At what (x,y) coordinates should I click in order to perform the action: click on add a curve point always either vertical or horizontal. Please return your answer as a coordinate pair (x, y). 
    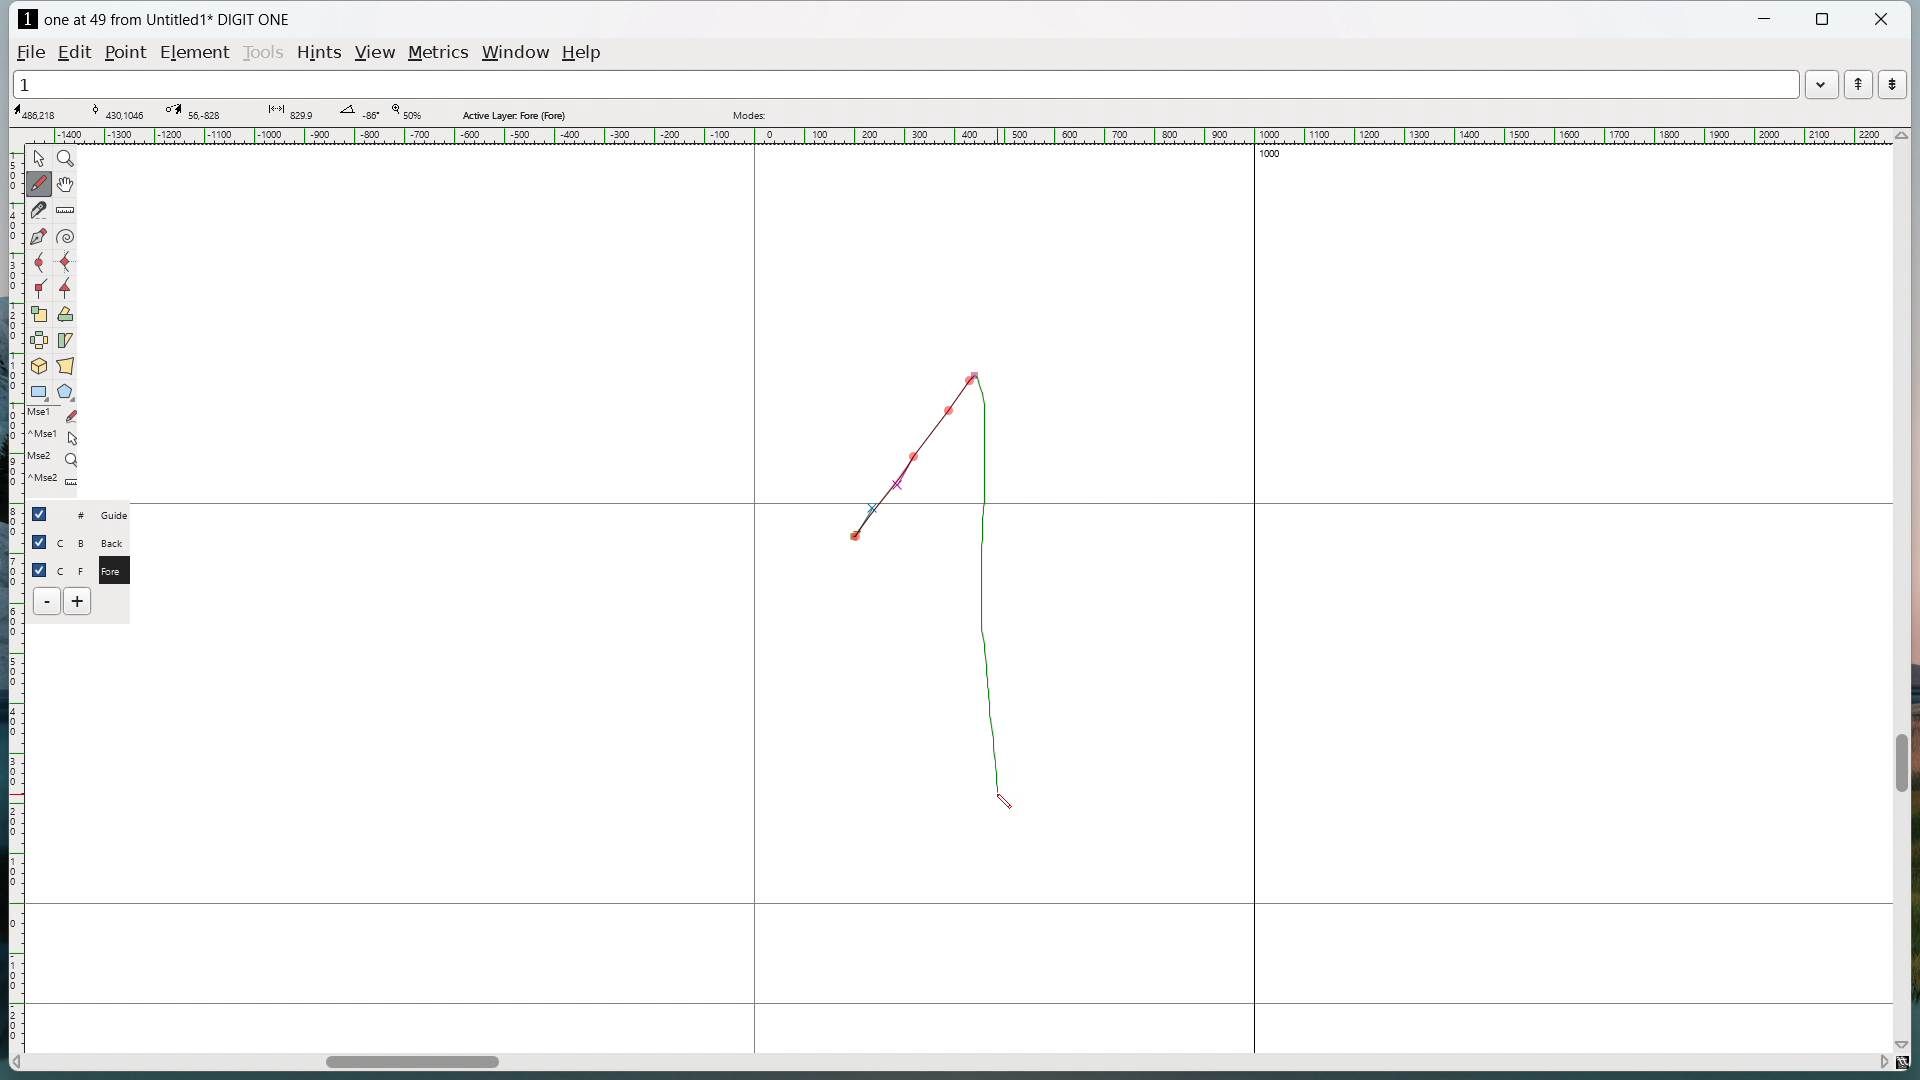
    Looking at the image, I should click on (65, 263).